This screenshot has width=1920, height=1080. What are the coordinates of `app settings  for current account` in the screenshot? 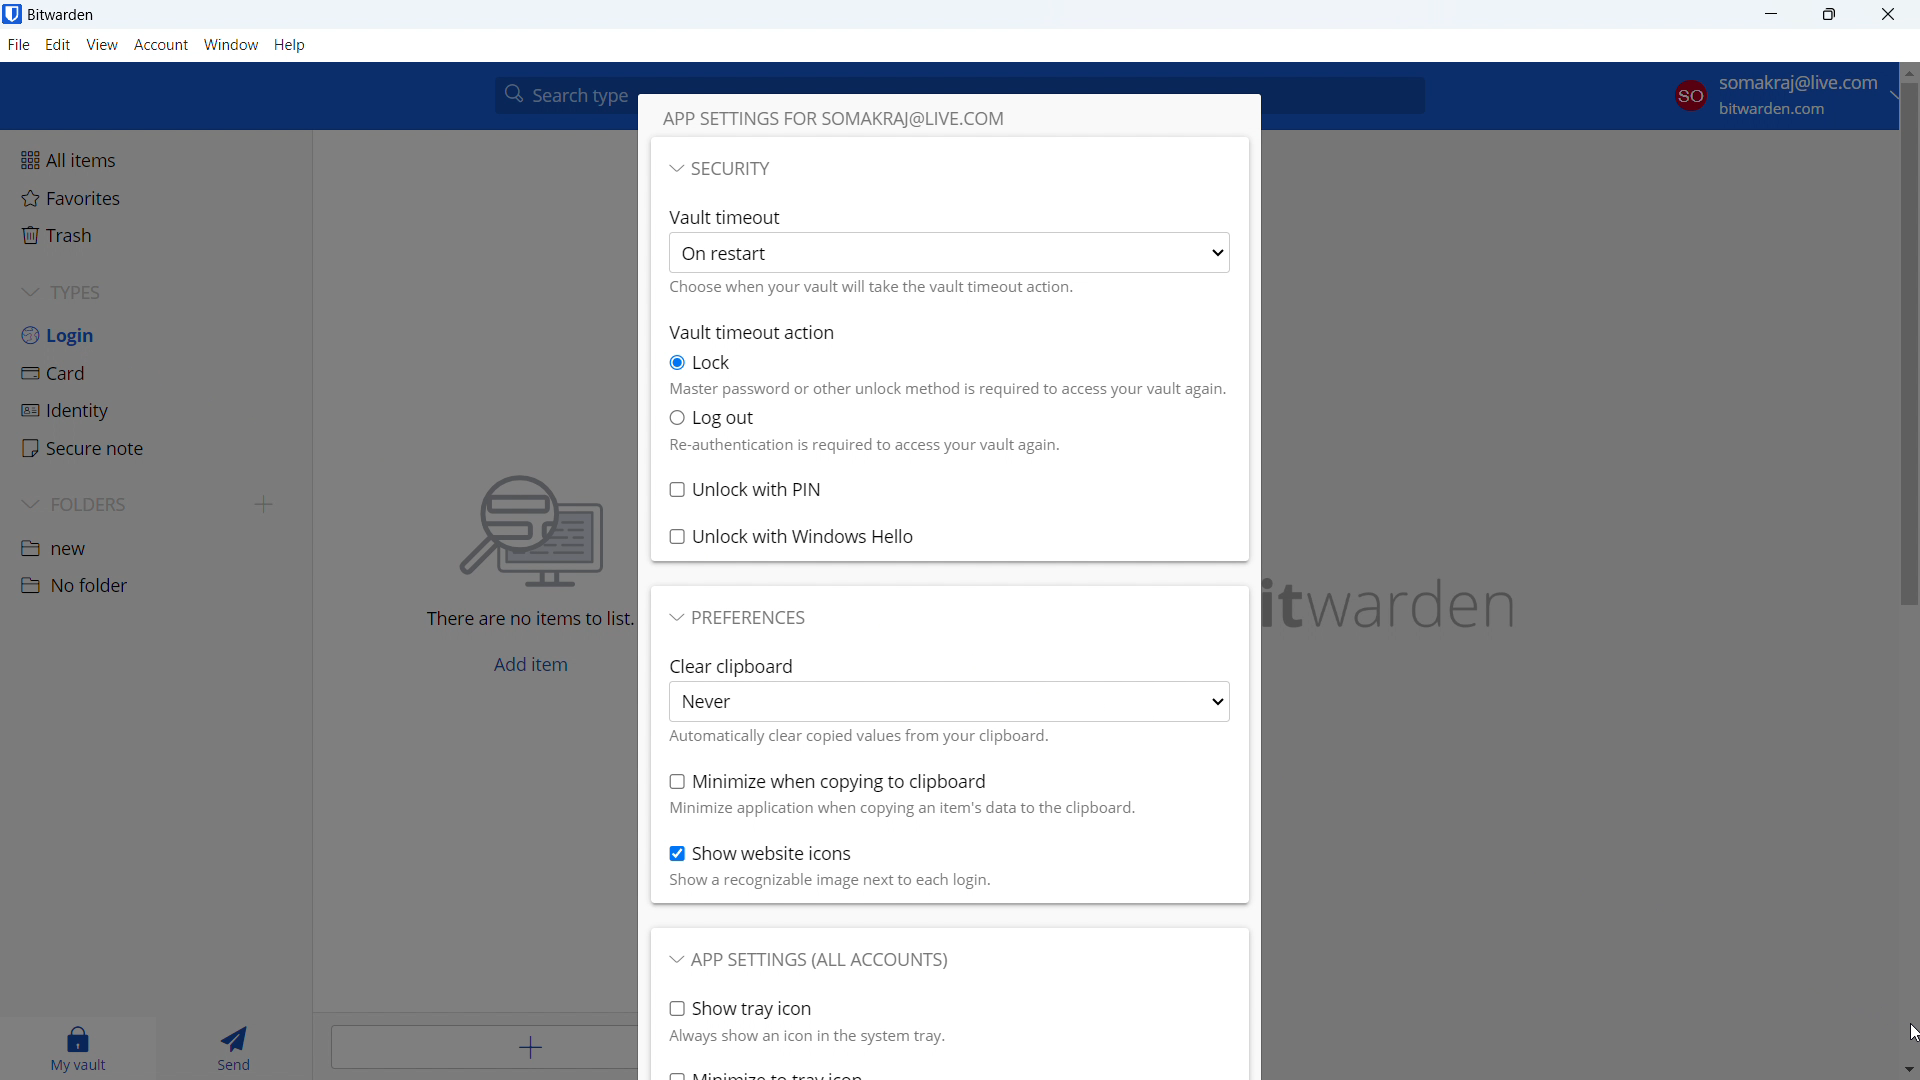 It's located at (835, 118).